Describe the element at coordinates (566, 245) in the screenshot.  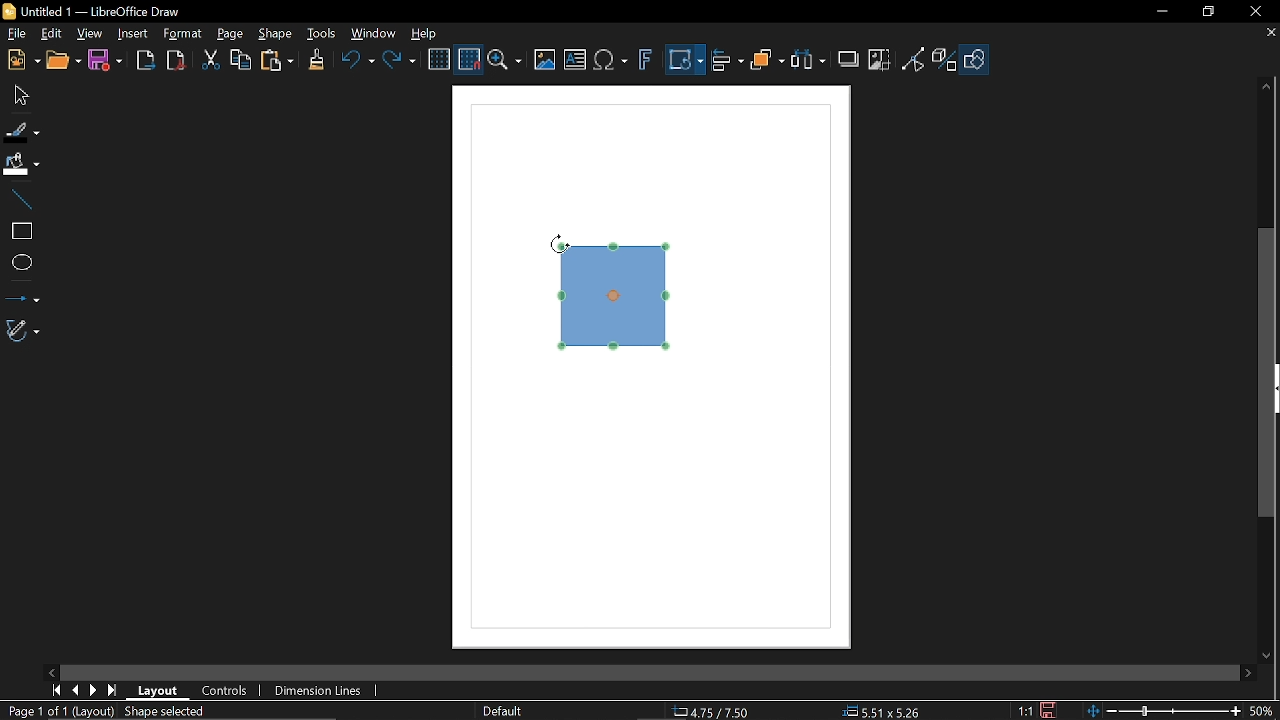
I see `Cursor` at that location.